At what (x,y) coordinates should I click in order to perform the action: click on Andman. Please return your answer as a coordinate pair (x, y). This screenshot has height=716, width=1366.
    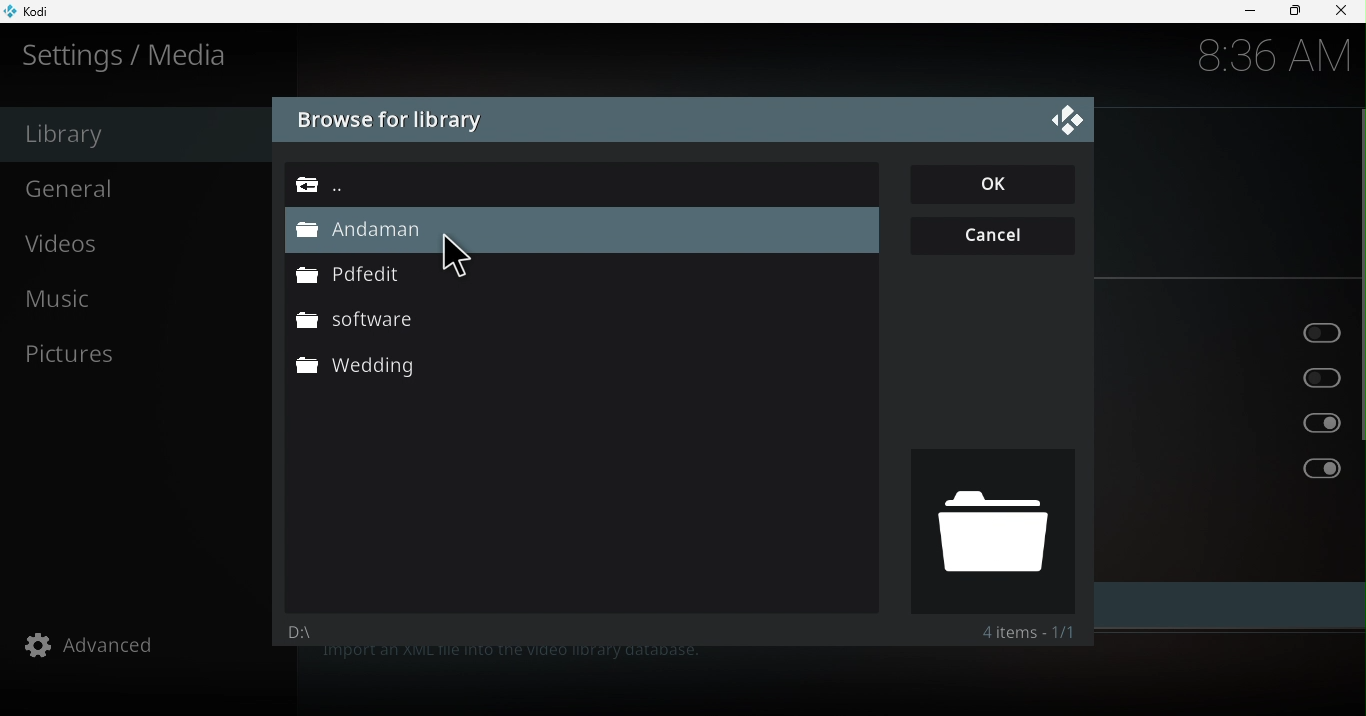
    Looking at the image, I should click on (370, 233).